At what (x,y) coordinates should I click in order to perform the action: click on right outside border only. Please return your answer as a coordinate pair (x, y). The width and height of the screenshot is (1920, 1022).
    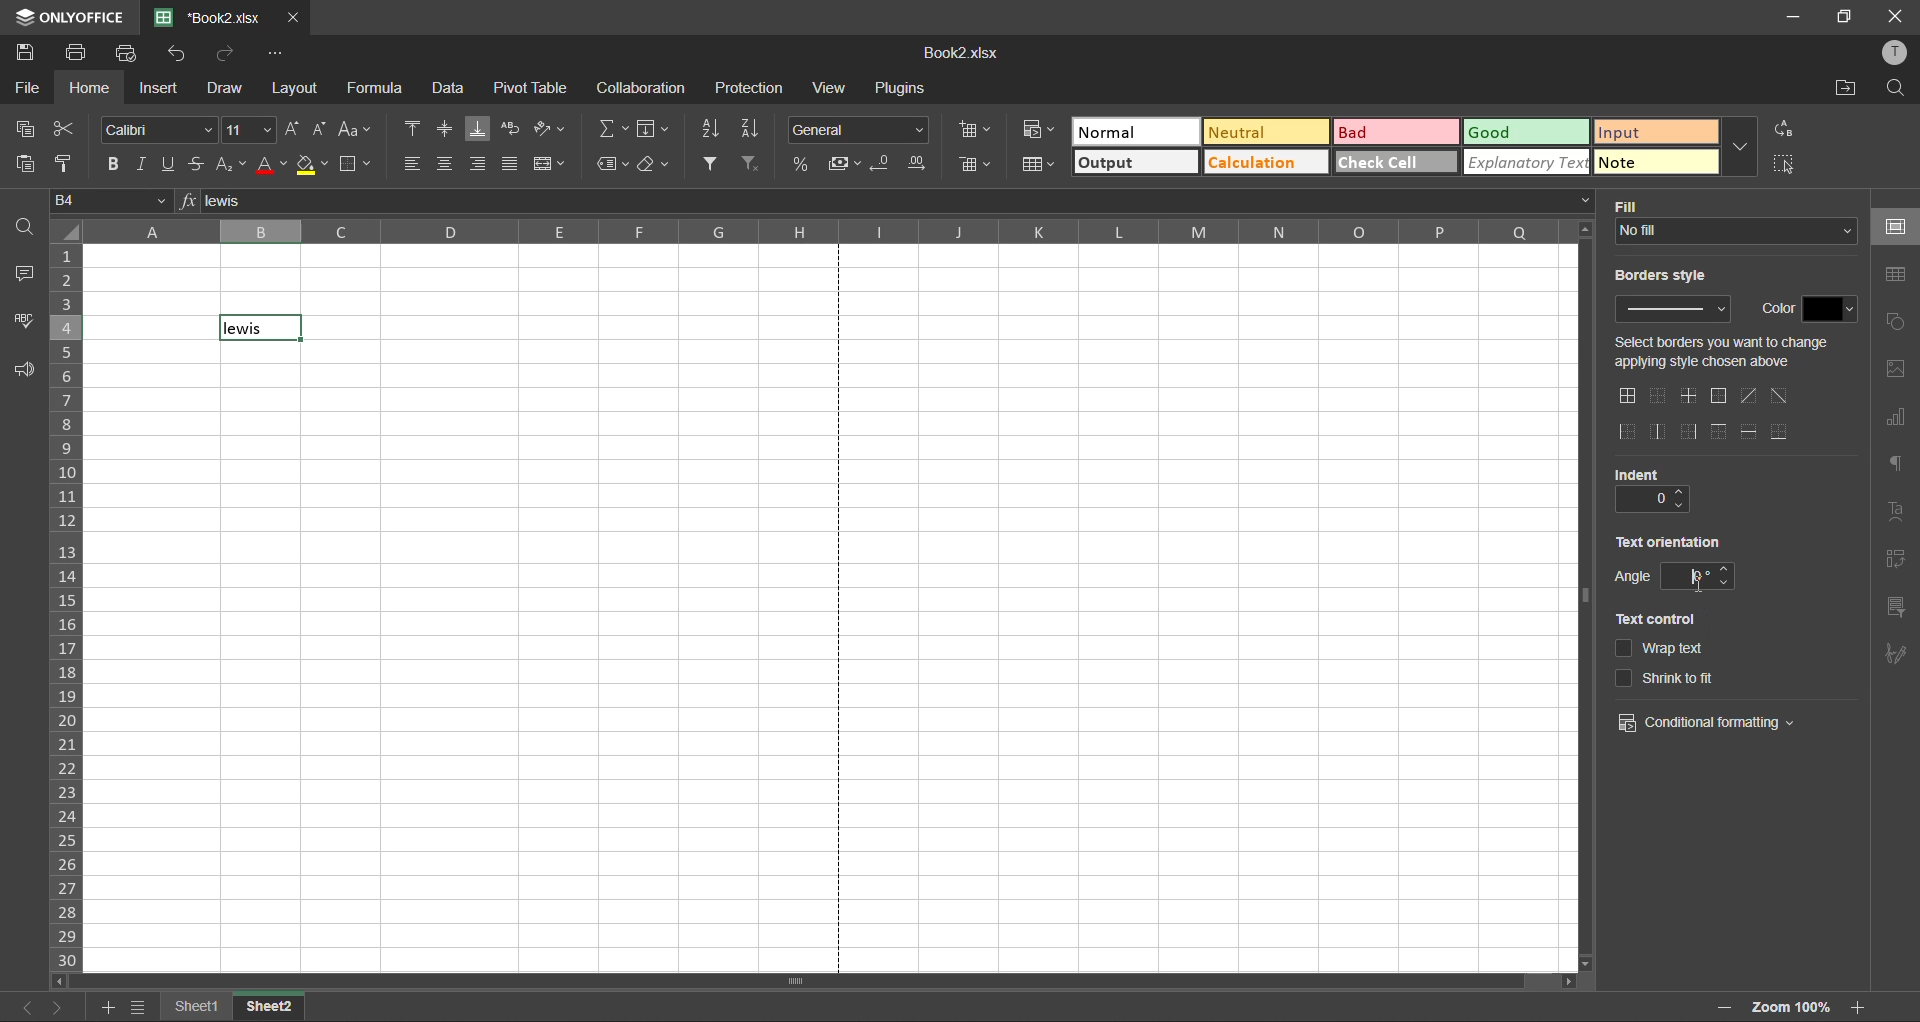
    Looking at the image, I should click on (1687, 430).